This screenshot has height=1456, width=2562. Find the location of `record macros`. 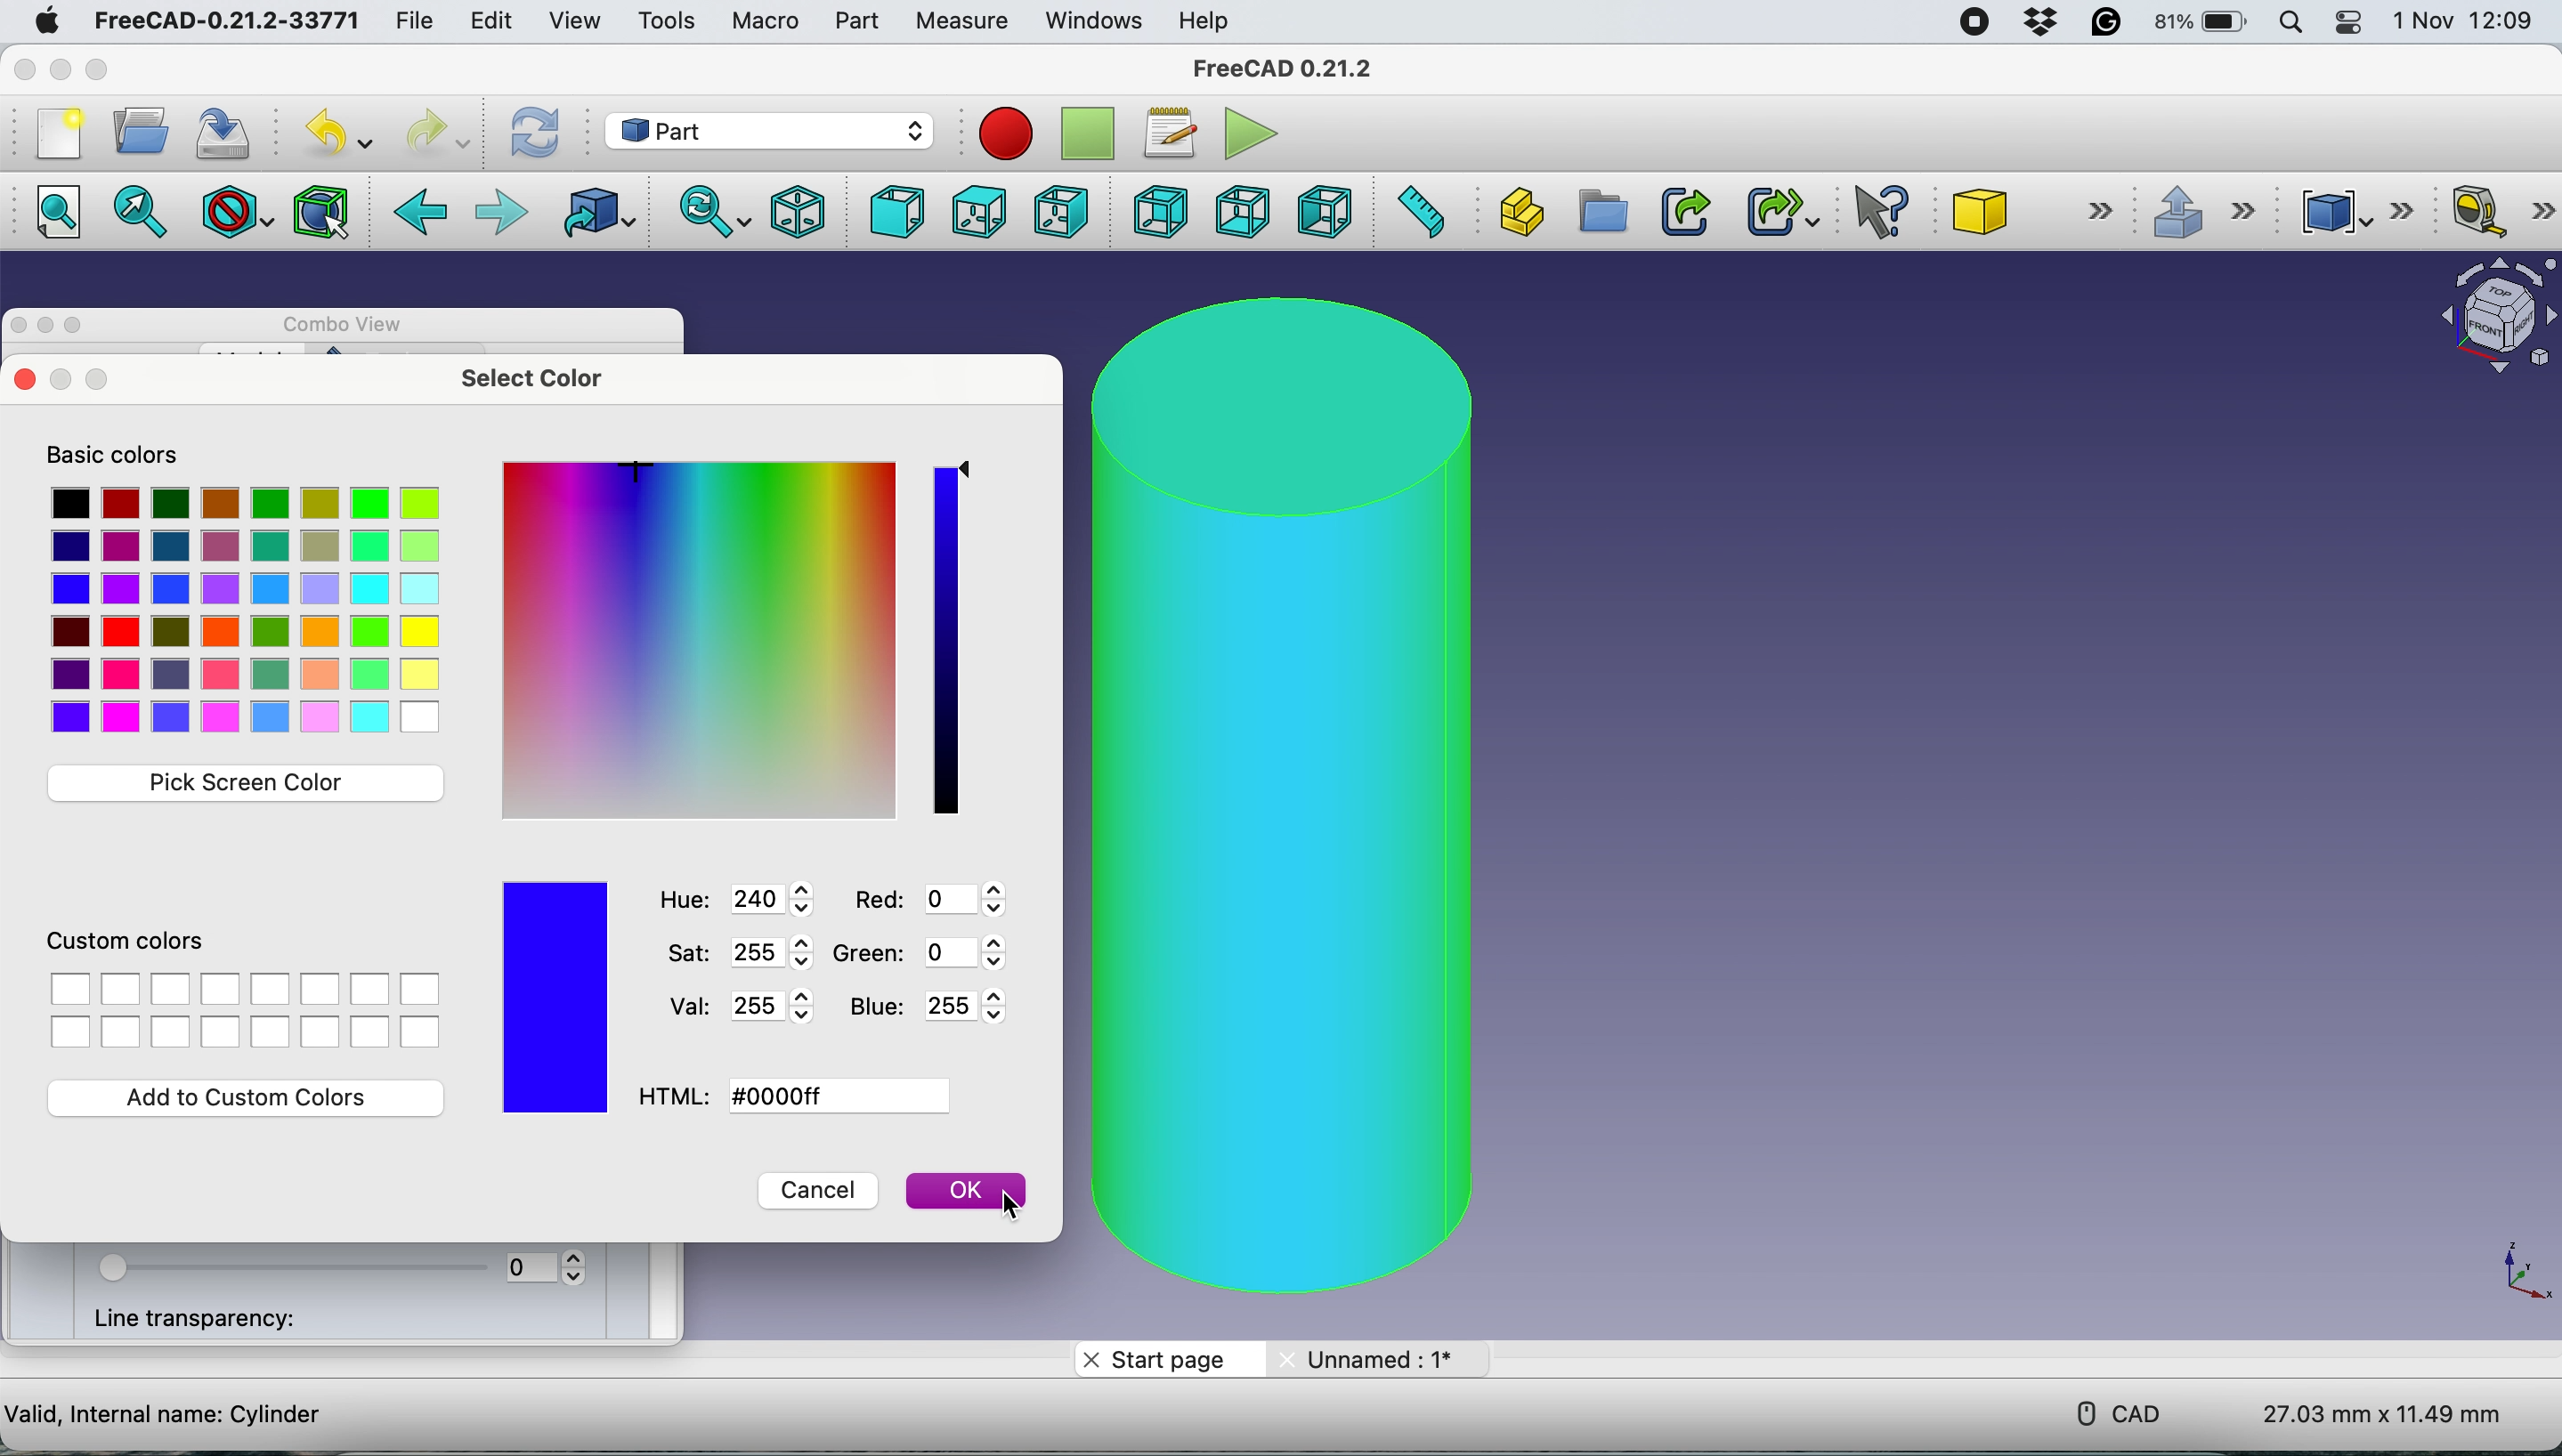

record macros is located at coordinates (1003, 133).